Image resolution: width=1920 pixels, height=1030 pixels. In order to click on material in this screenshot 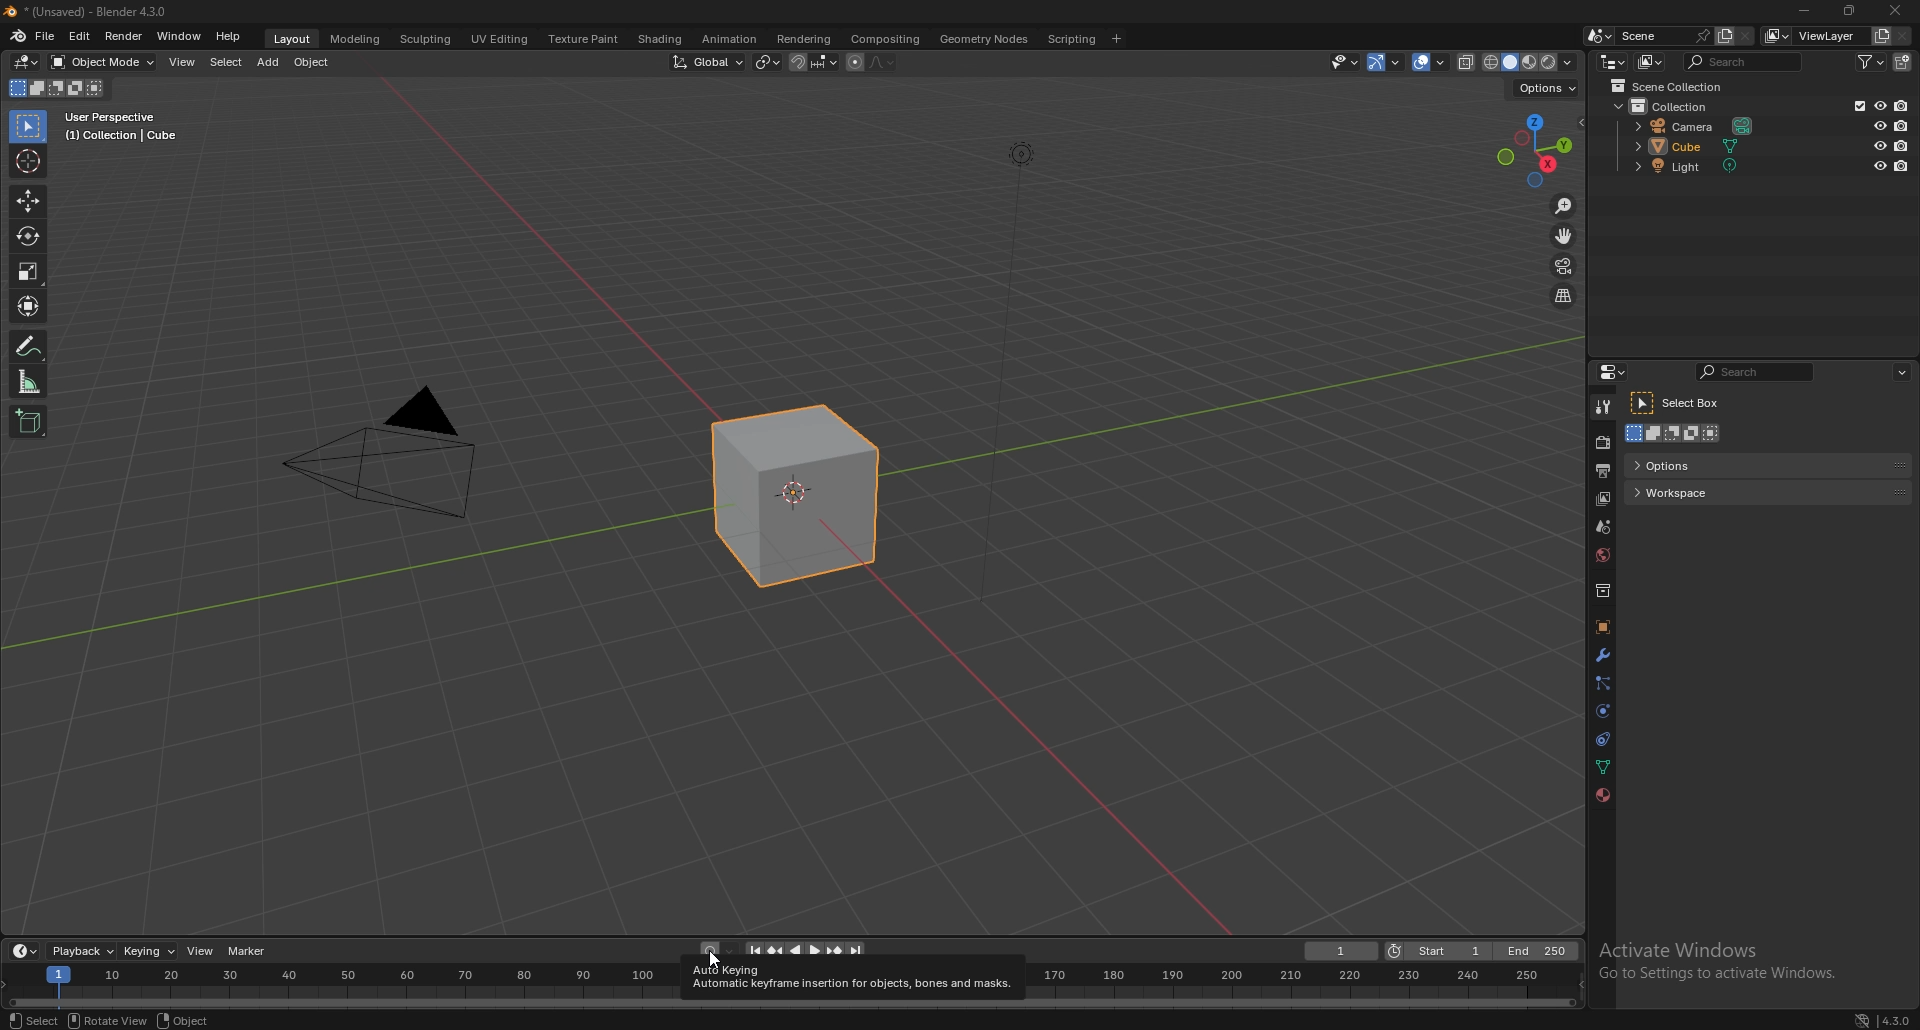, I will do `click(1602, 795)`.